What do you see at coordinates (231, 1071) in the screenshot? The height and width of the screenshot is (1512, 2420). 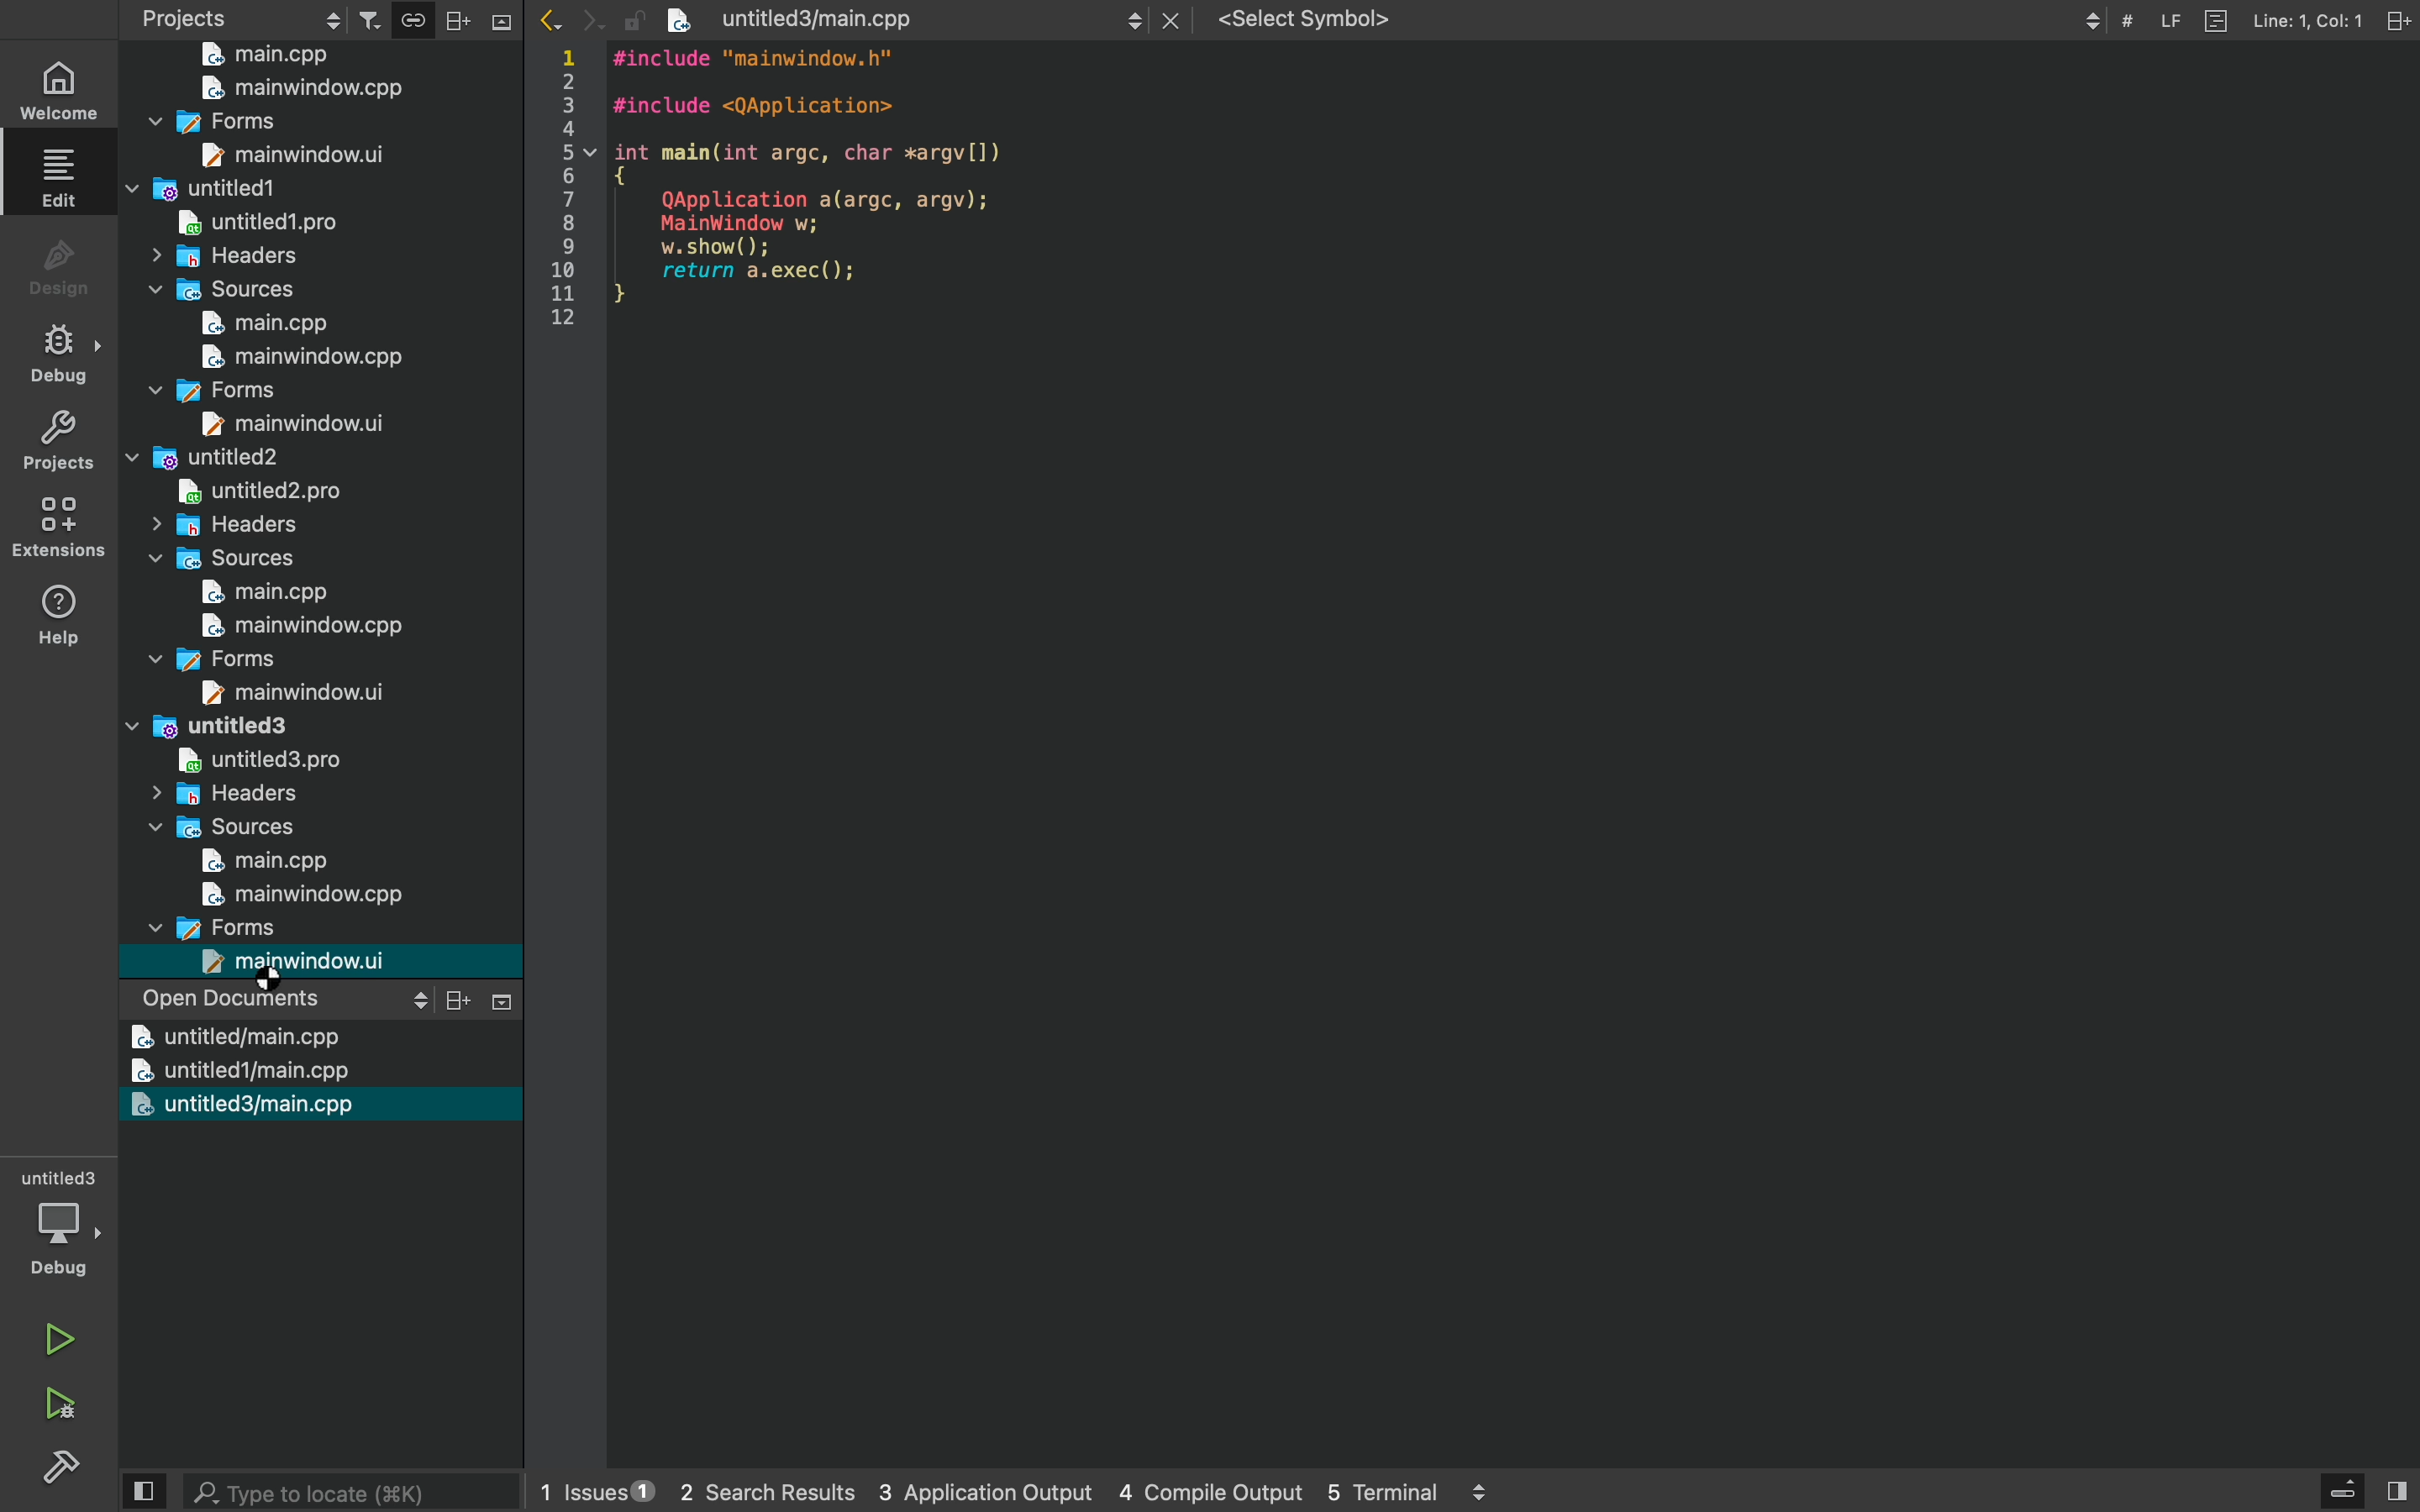 I see `untitled` at bounding box center [231, 1071].